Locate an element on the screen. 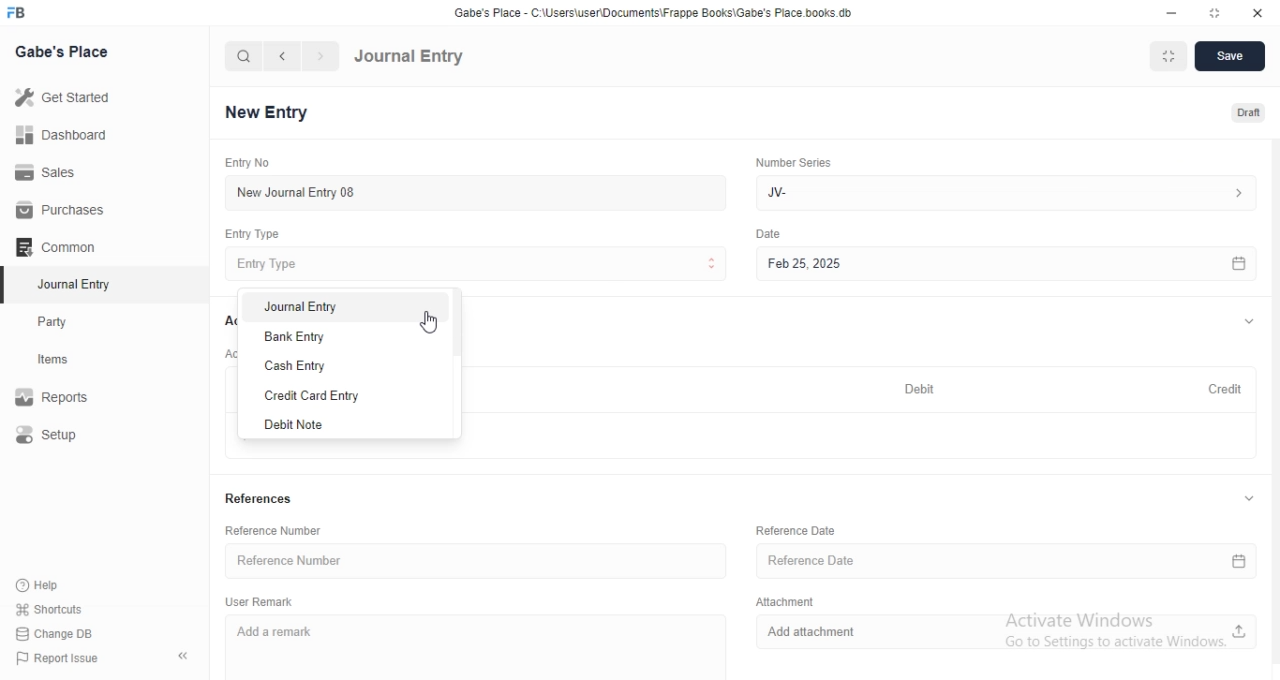 The height and width of the screenshot is (680, 1280). Get Started is located at coordinates (68, 101).